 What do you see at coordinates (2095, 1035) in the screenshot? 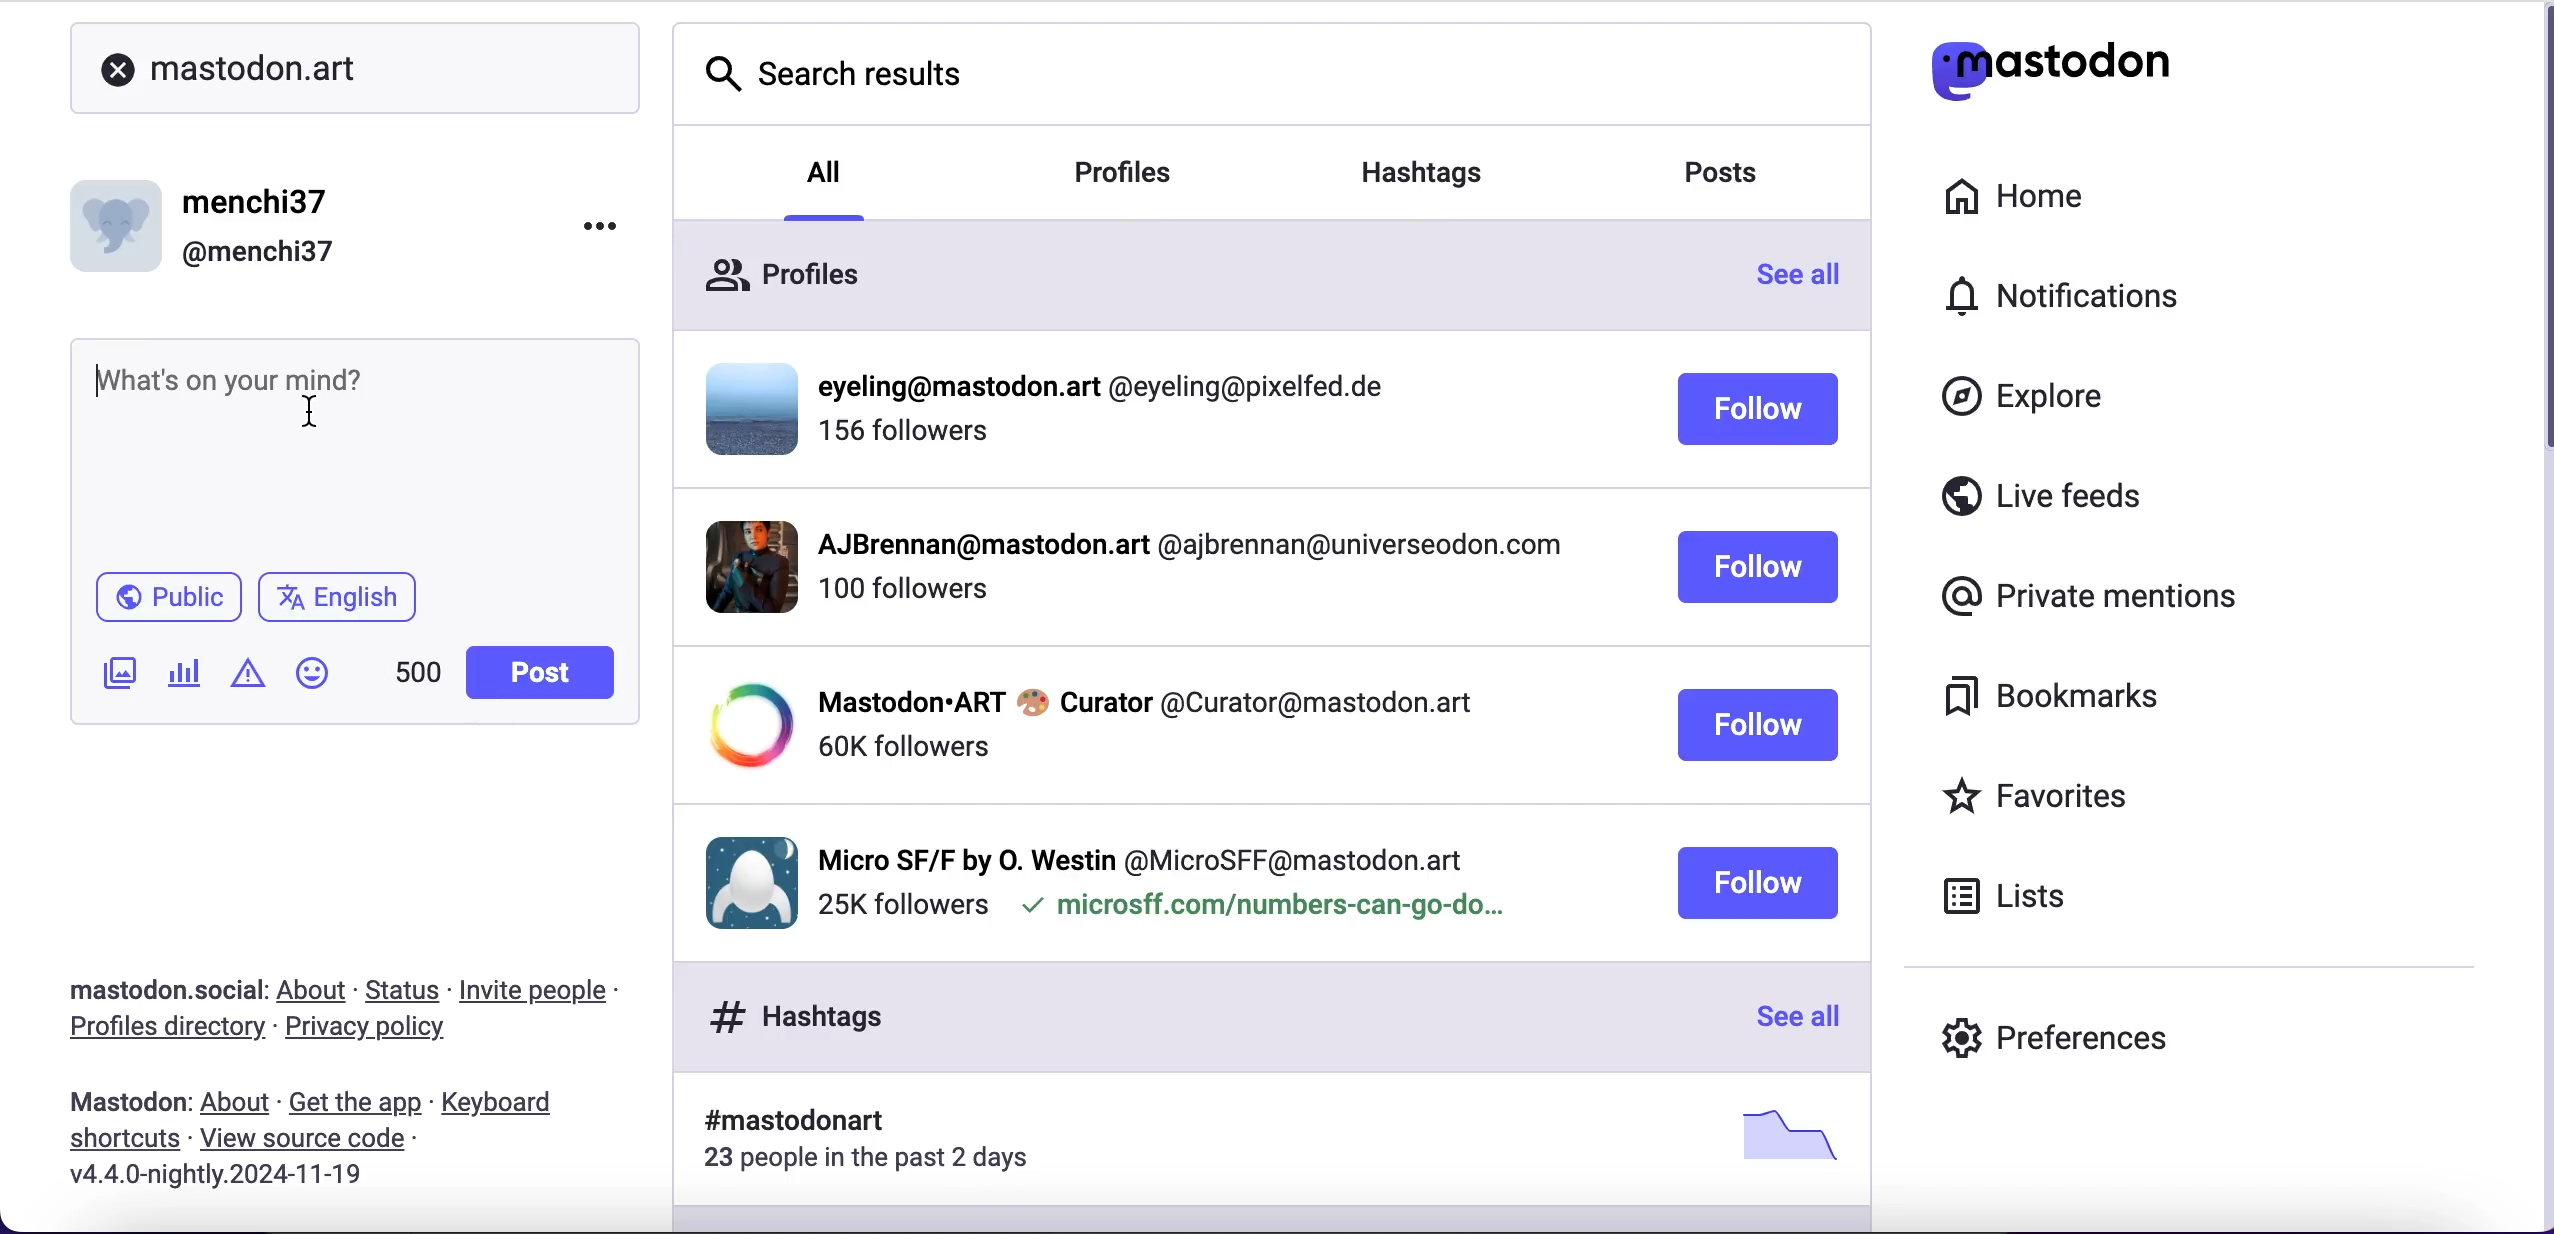
I see `preferences` at bounding box center [2095, 1035].